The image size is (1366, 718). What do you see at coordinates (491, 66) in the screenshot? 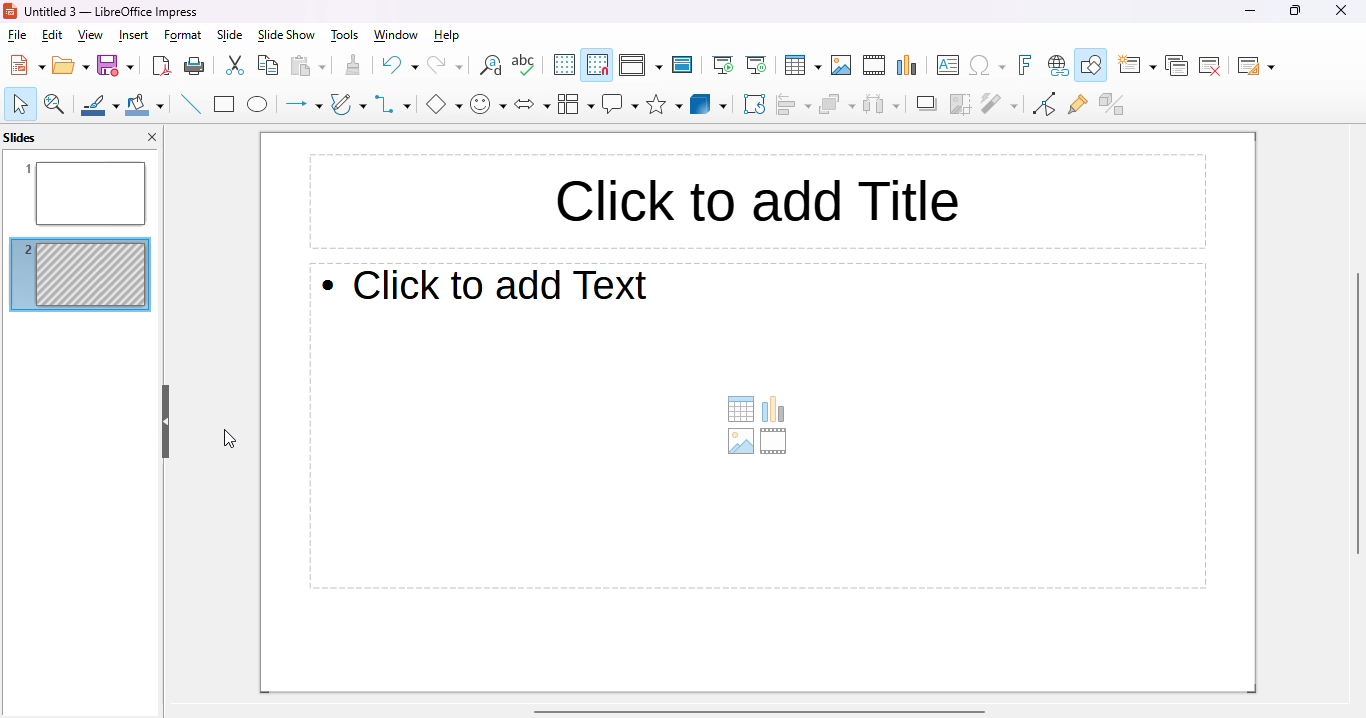
I see `find and replace` at bounding box center [491, 66].